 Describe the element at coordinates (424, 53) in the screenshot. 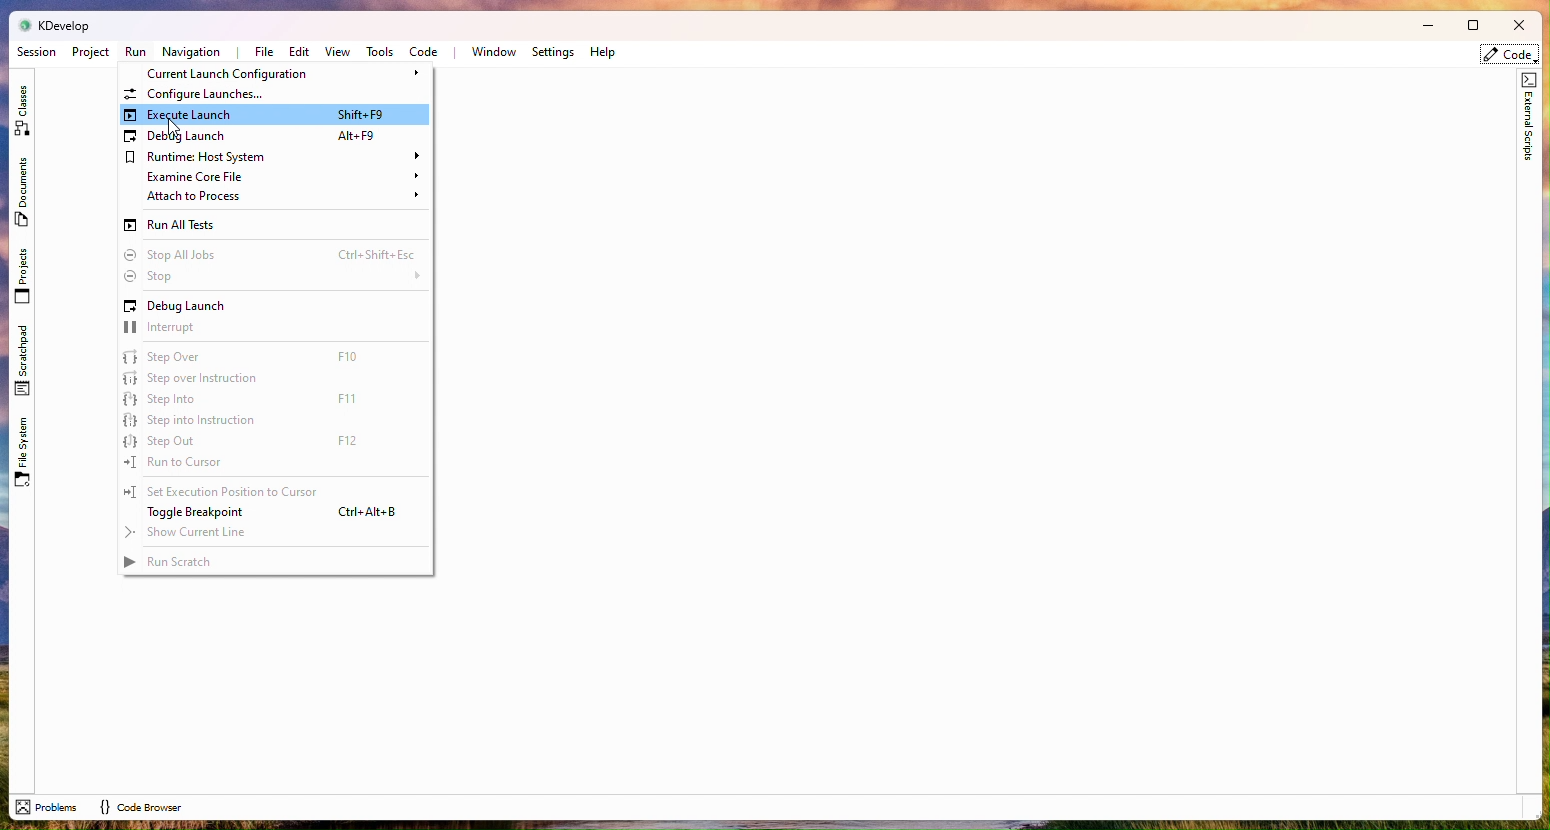

I see `Code` at that location.